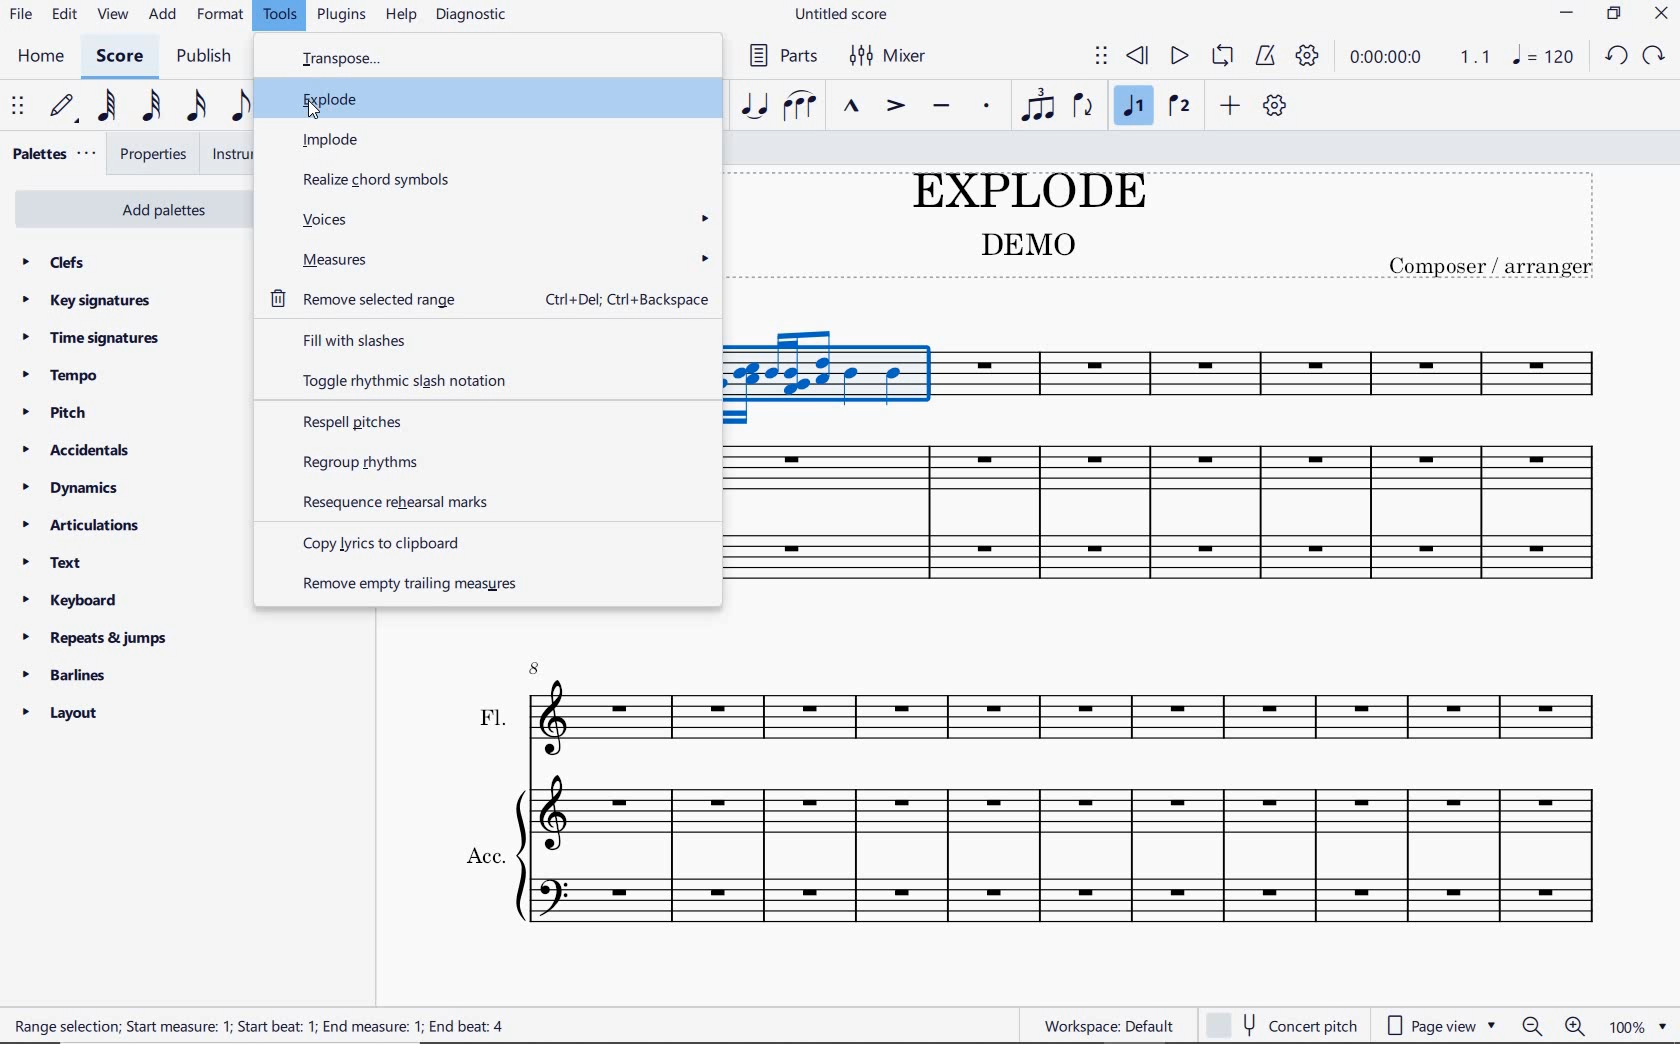 The width and height of the screenshot is (1680, 1044). I want to click on redo, so click(1613, 59).